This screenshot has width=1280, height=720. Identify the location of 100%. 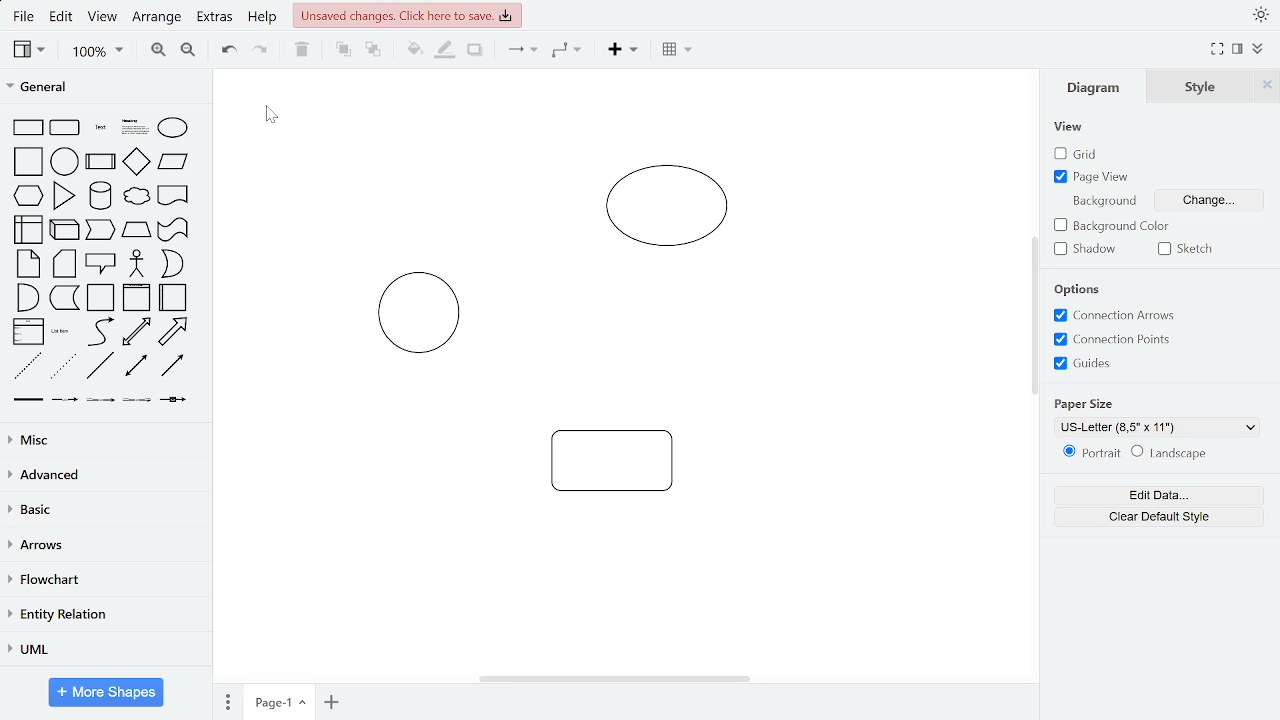
(97, 52).